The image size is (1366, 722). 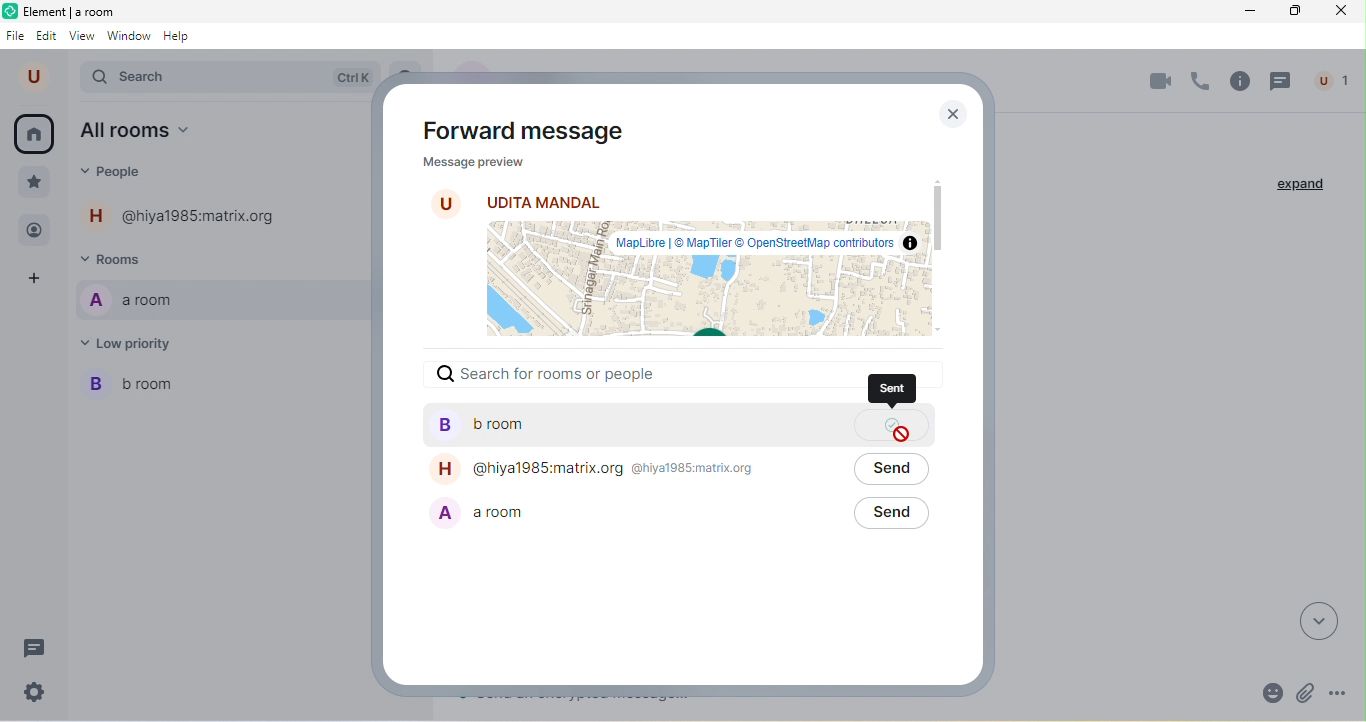 I want to click on element logo, so click(x=10, y=11).